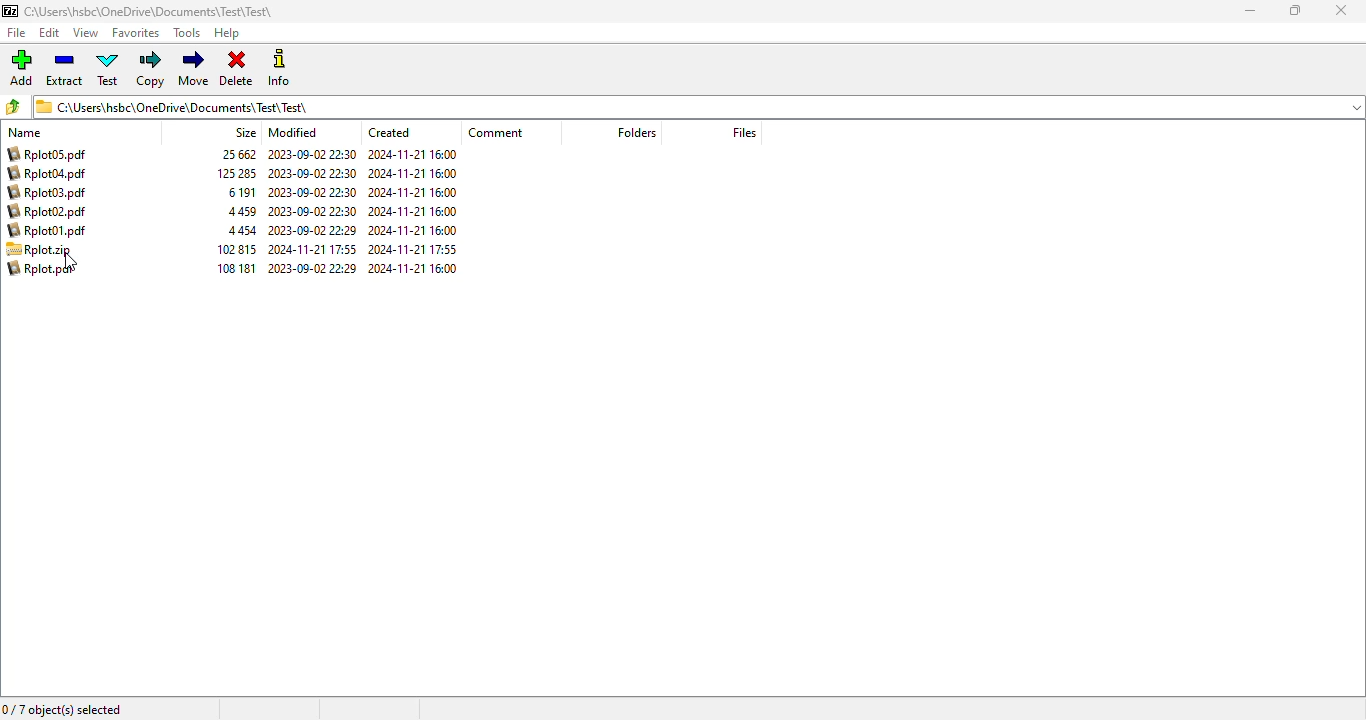  Describe the element at coordinates (412, 154) in the screenshot. I see `2024-11-21 16:00` at that location.